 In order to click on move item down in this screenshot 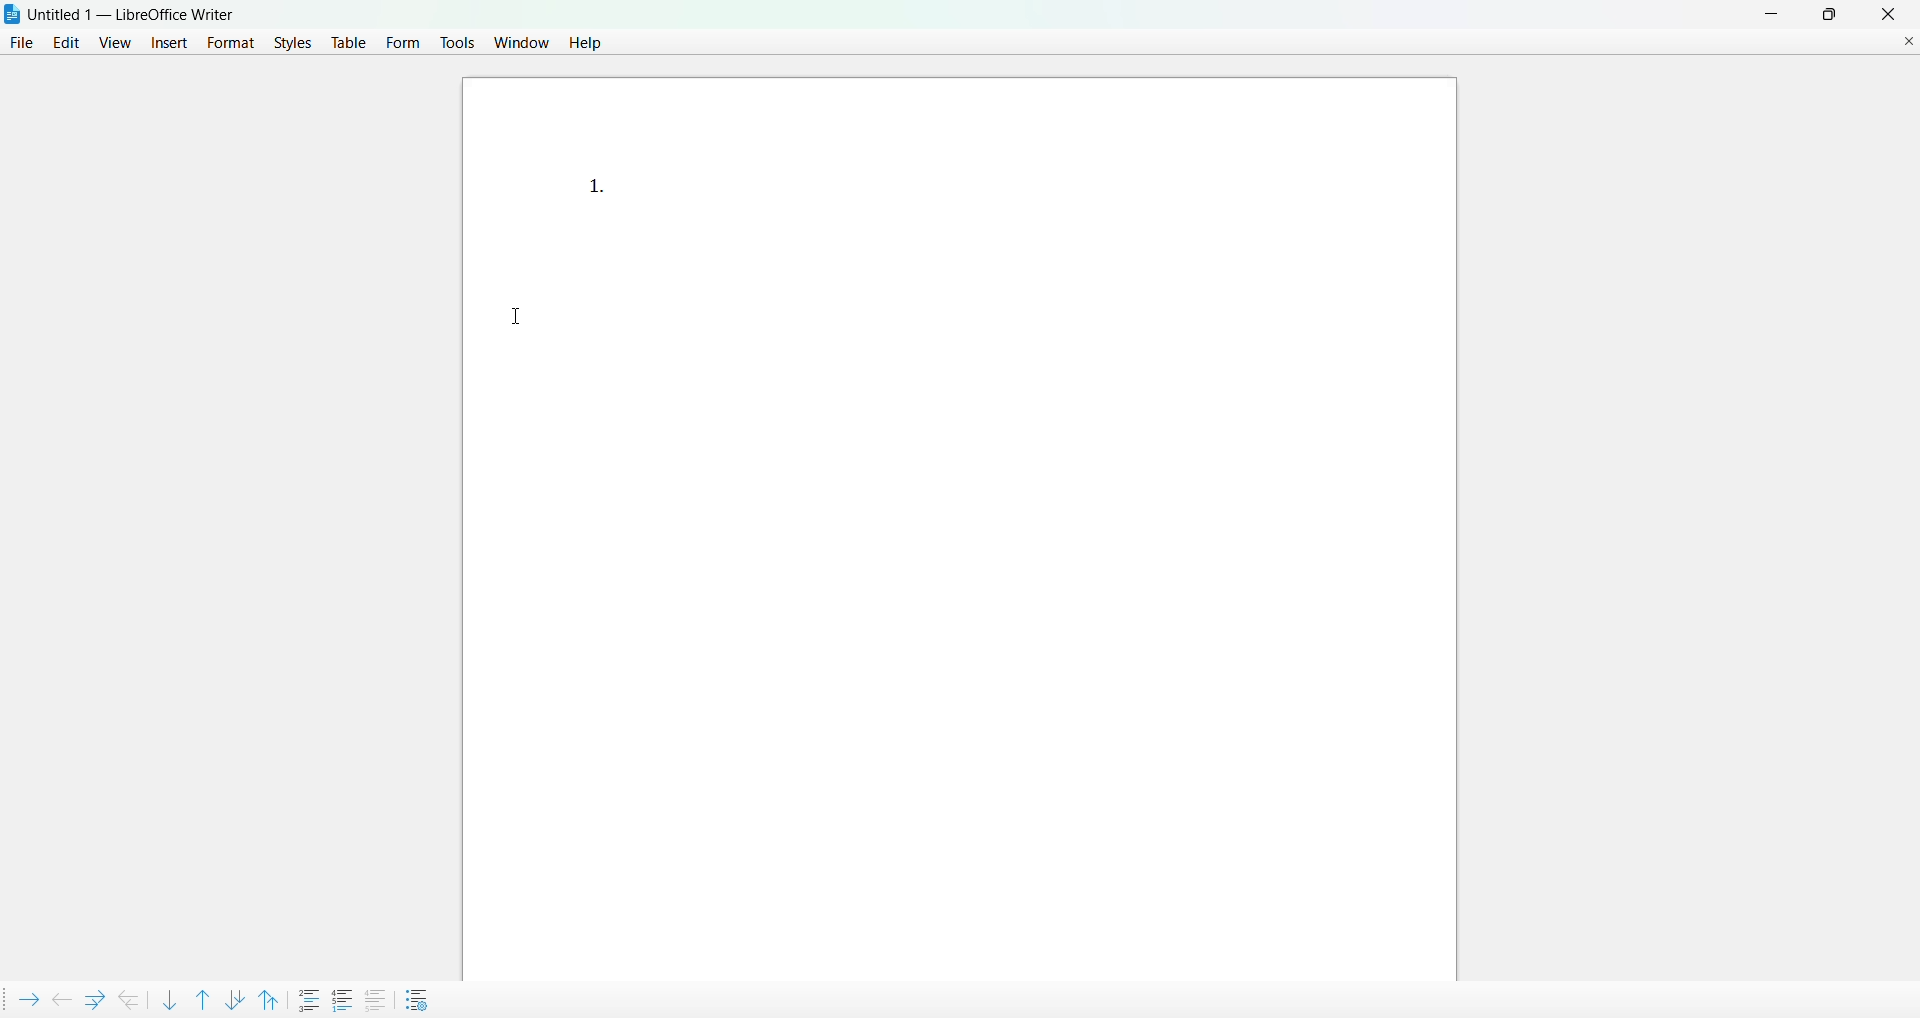, I will do `click(169, 999)`.